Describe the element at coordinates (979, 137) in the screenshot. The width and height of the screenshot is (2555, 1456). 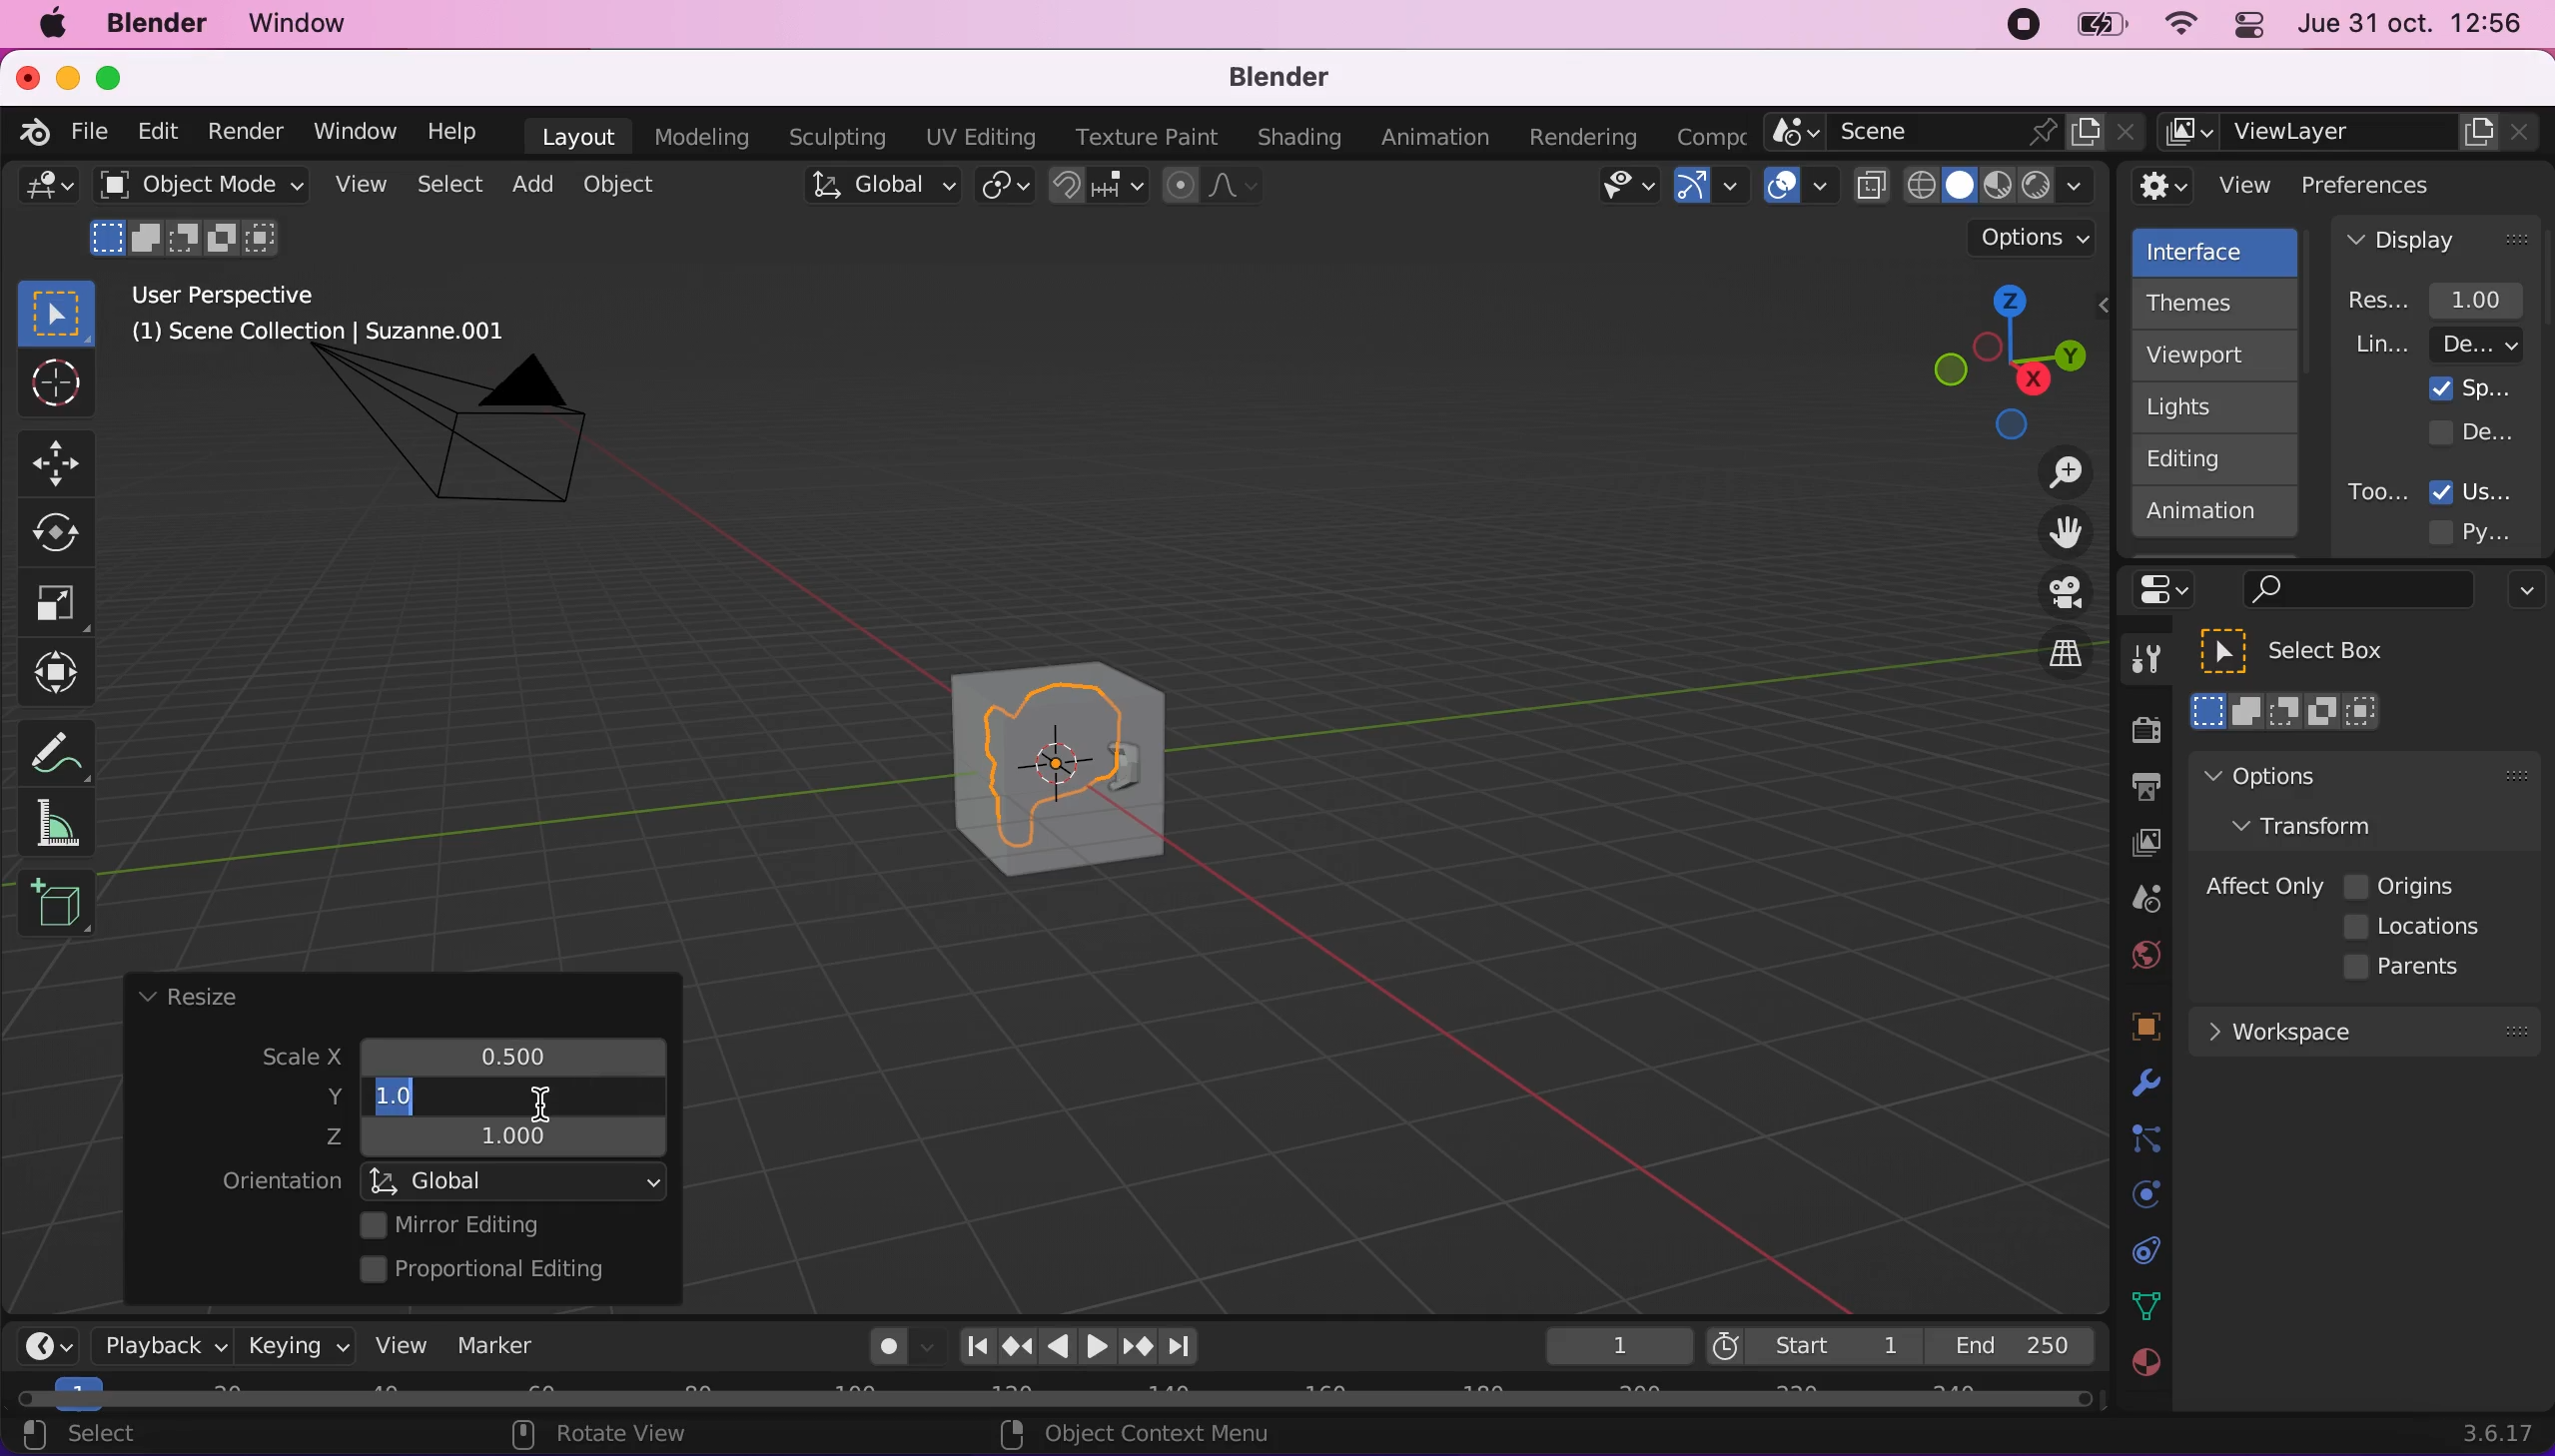
I see `uv editing` at that location.